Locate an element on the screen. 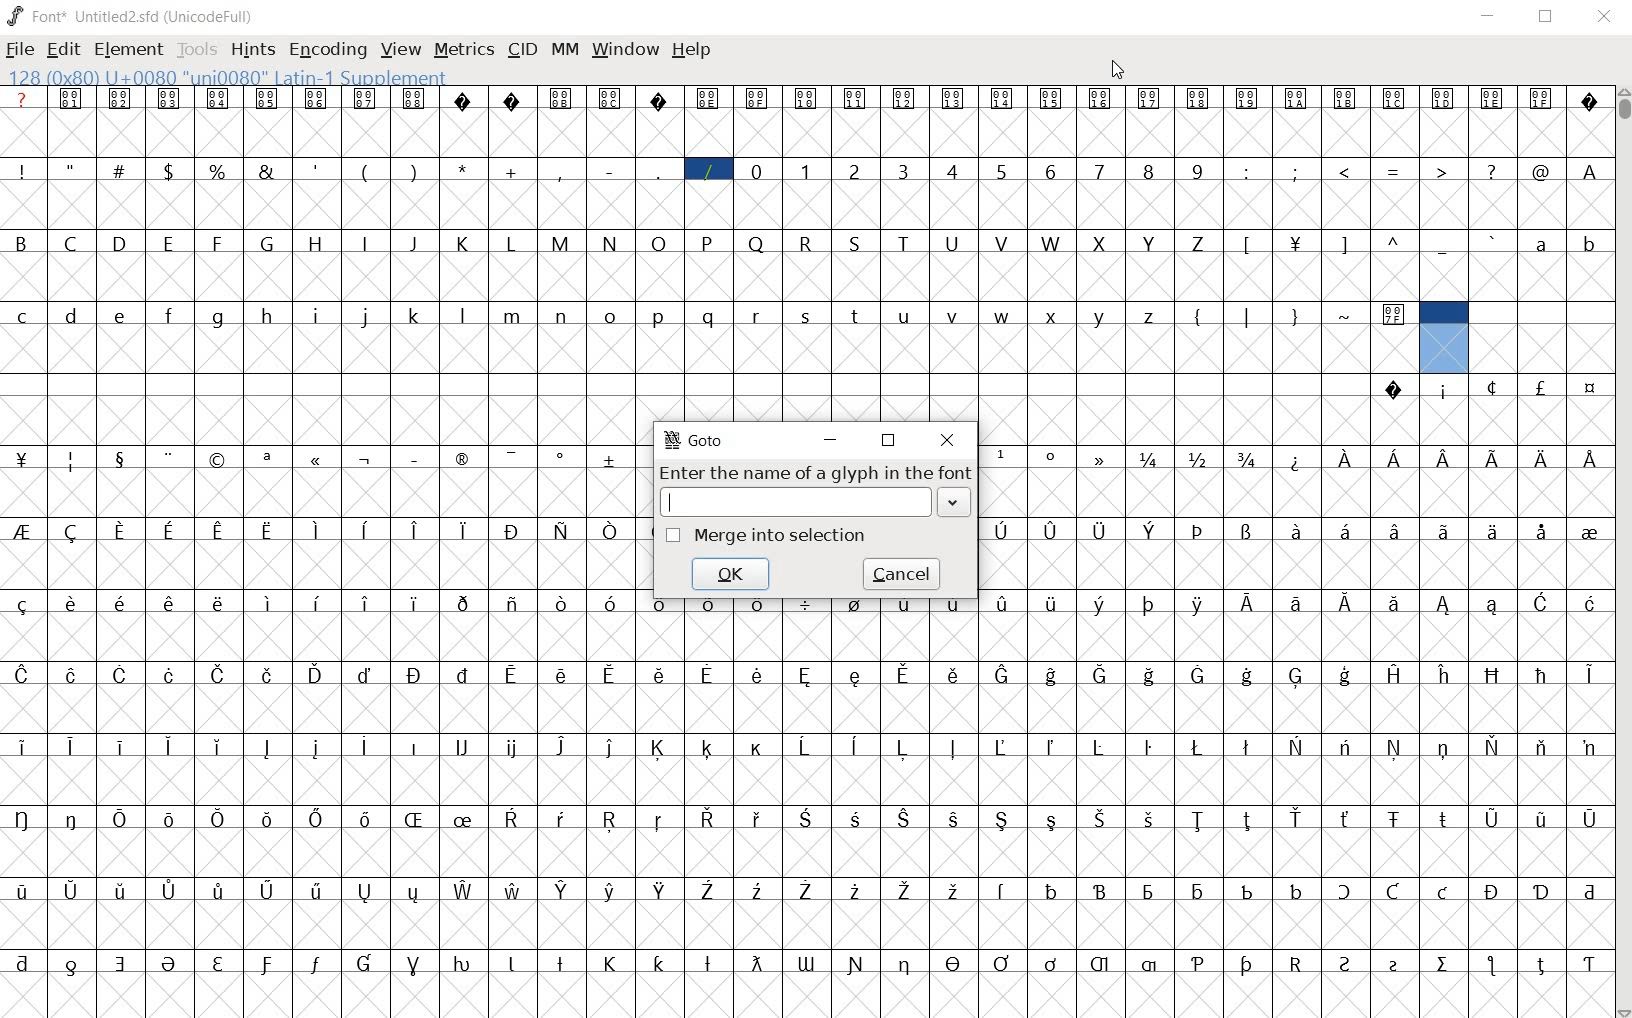  Symbol is located at coordinates (1442, 963).